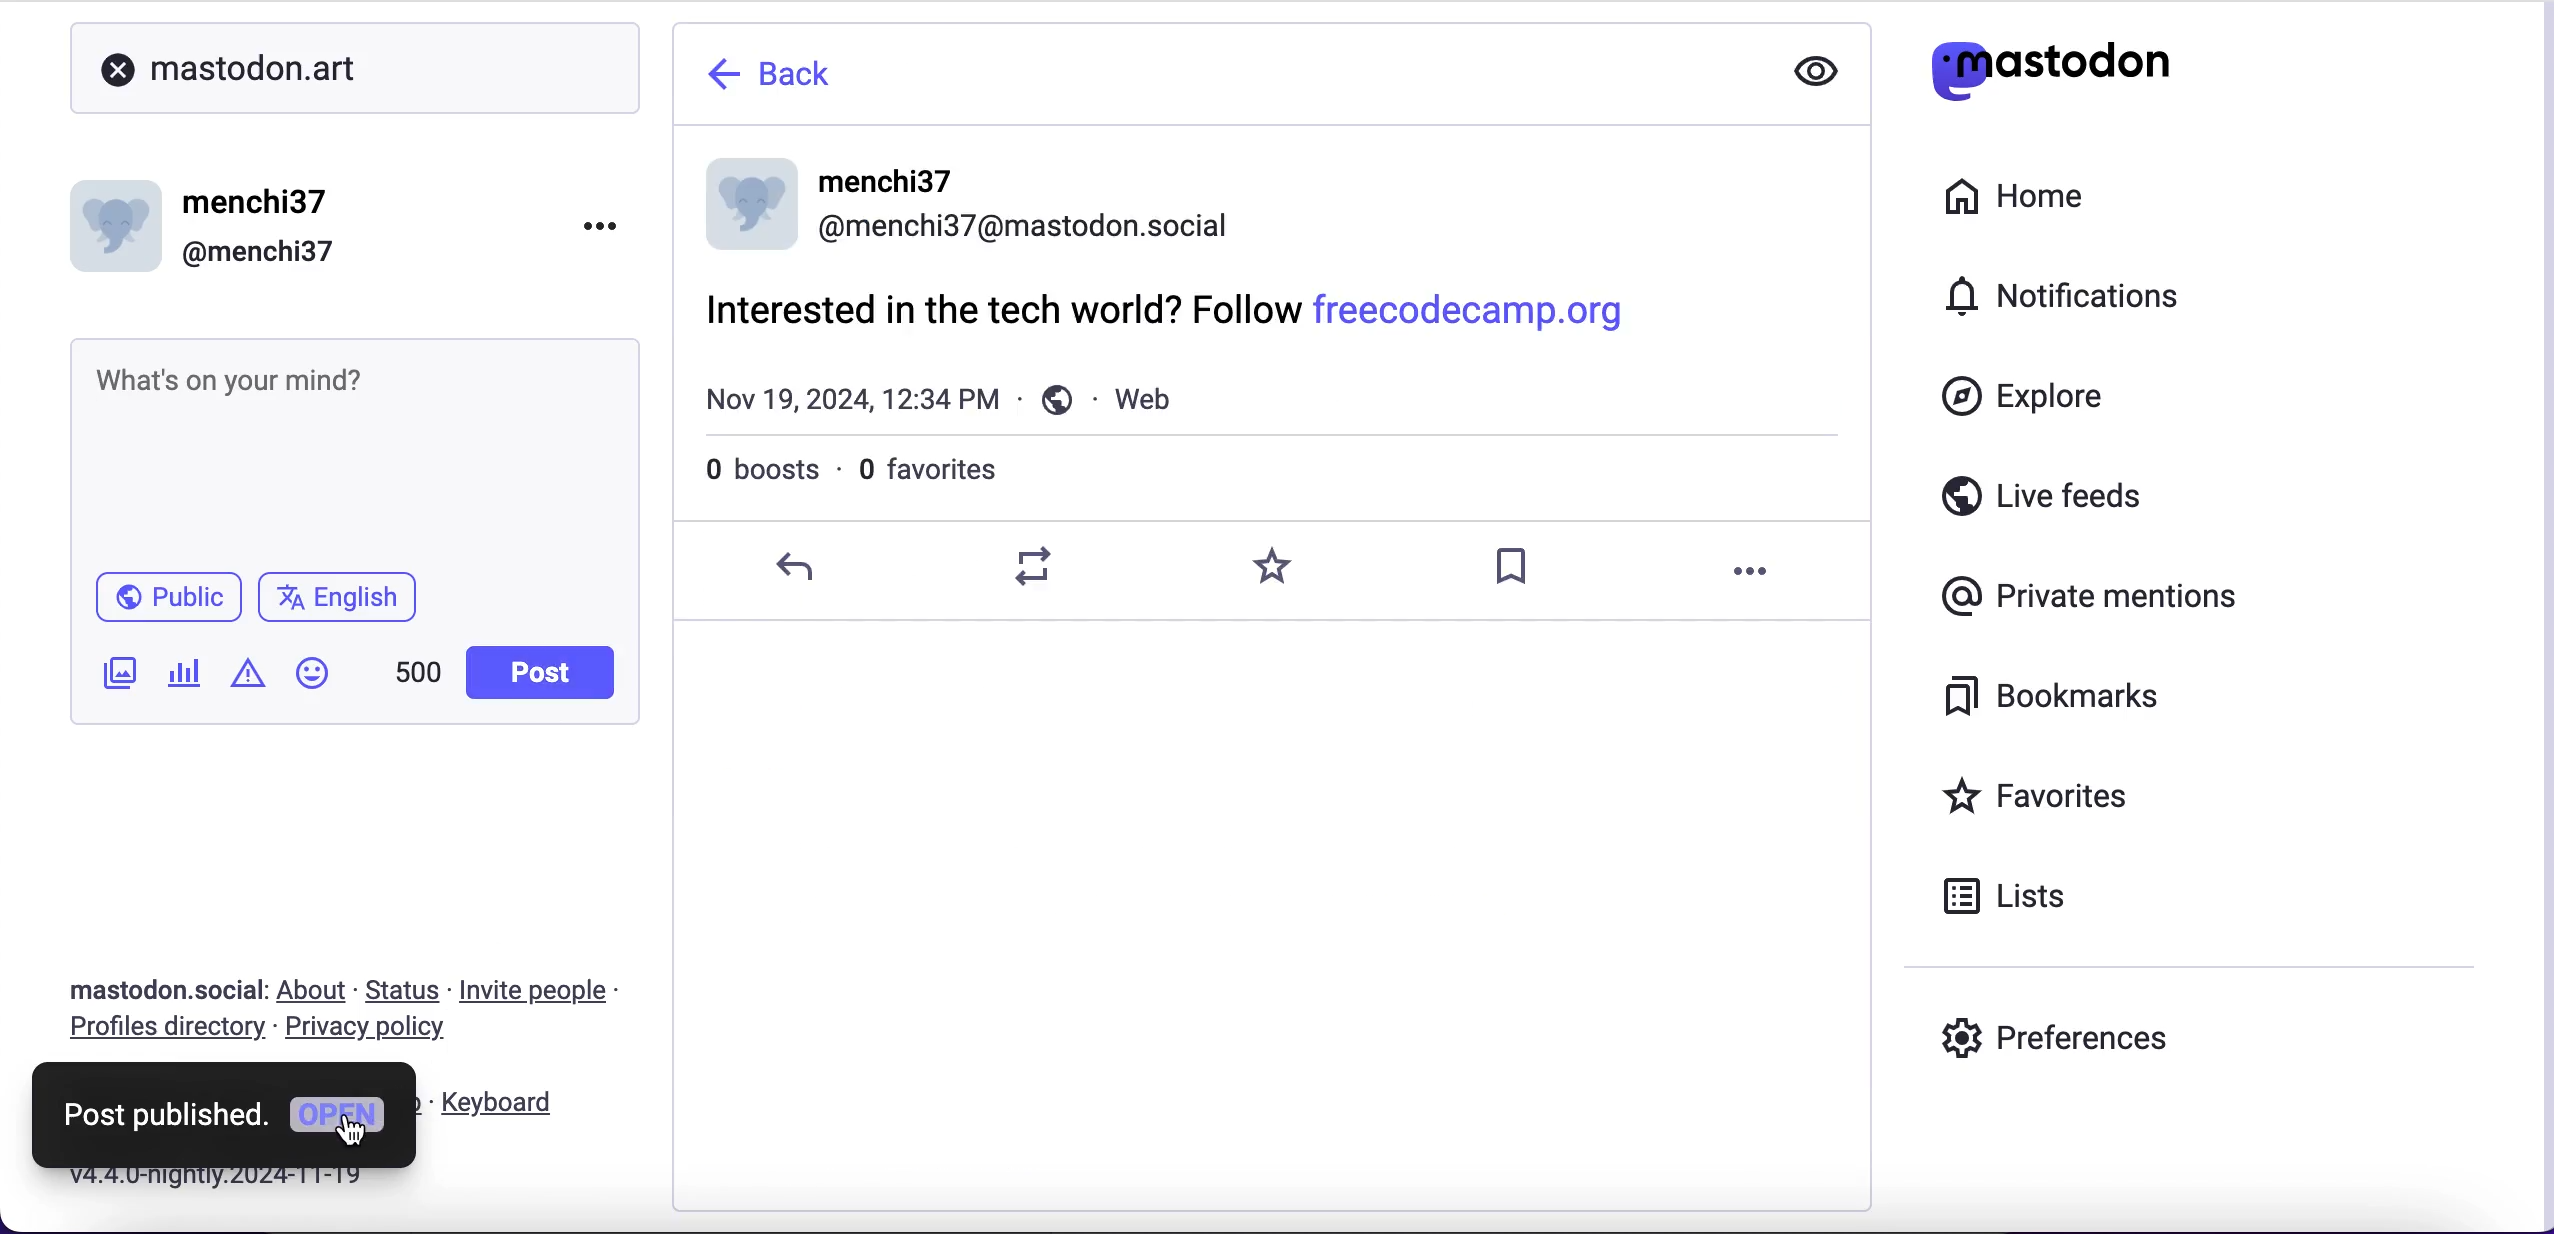  What do you see at coordinates (2048, 70) in the screenshot?
I see `mastodon logo` at bounding box center [2048, 70].